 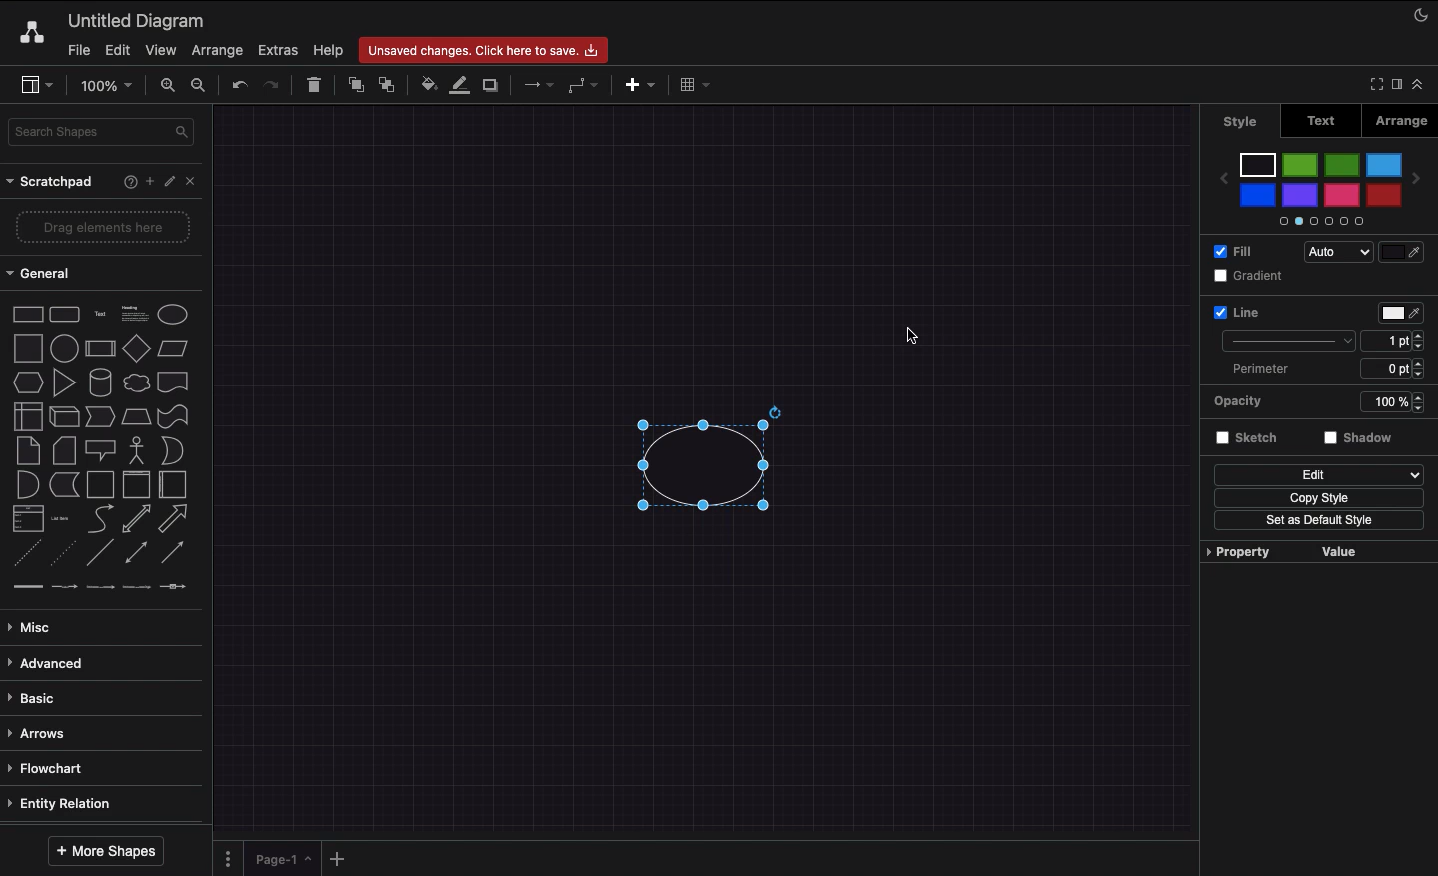 I want to click on Slider, so click(x=1326, y=220).